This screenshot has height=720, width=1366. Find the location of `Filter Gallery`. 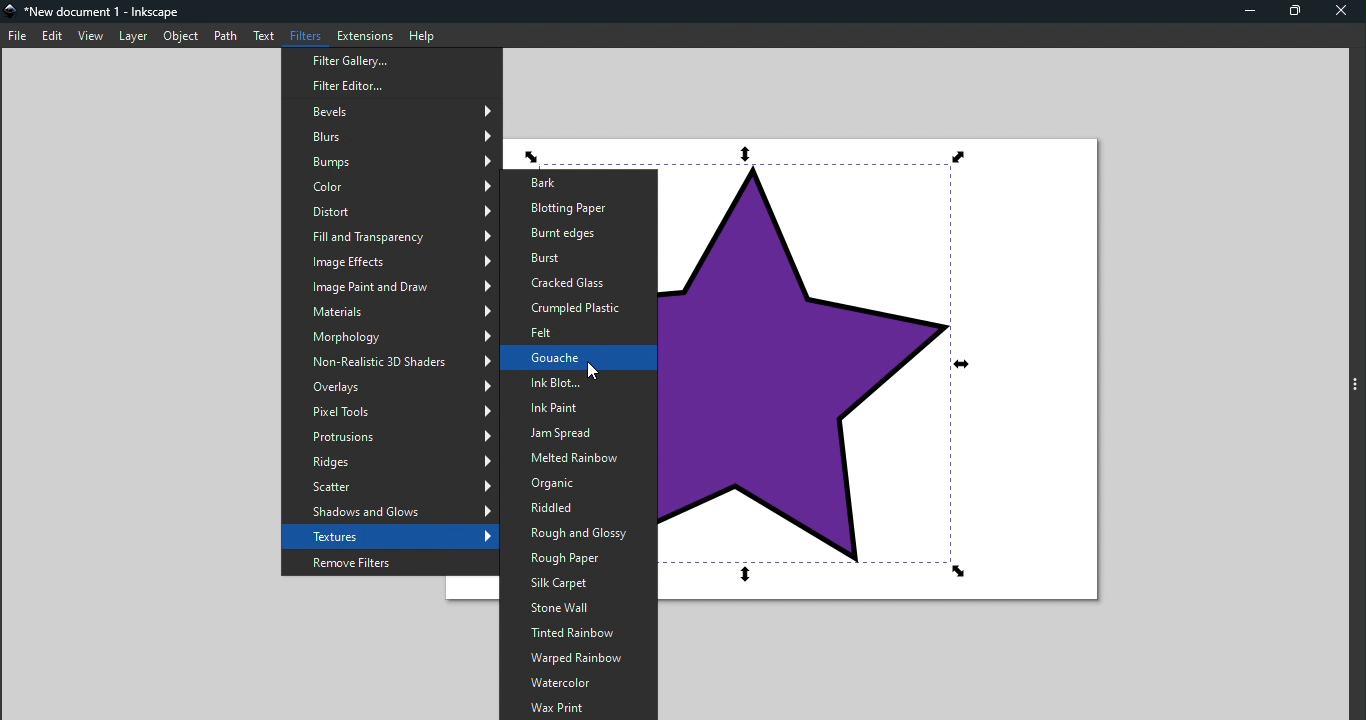

Filter Gallery is located at coordinates (387, 60).